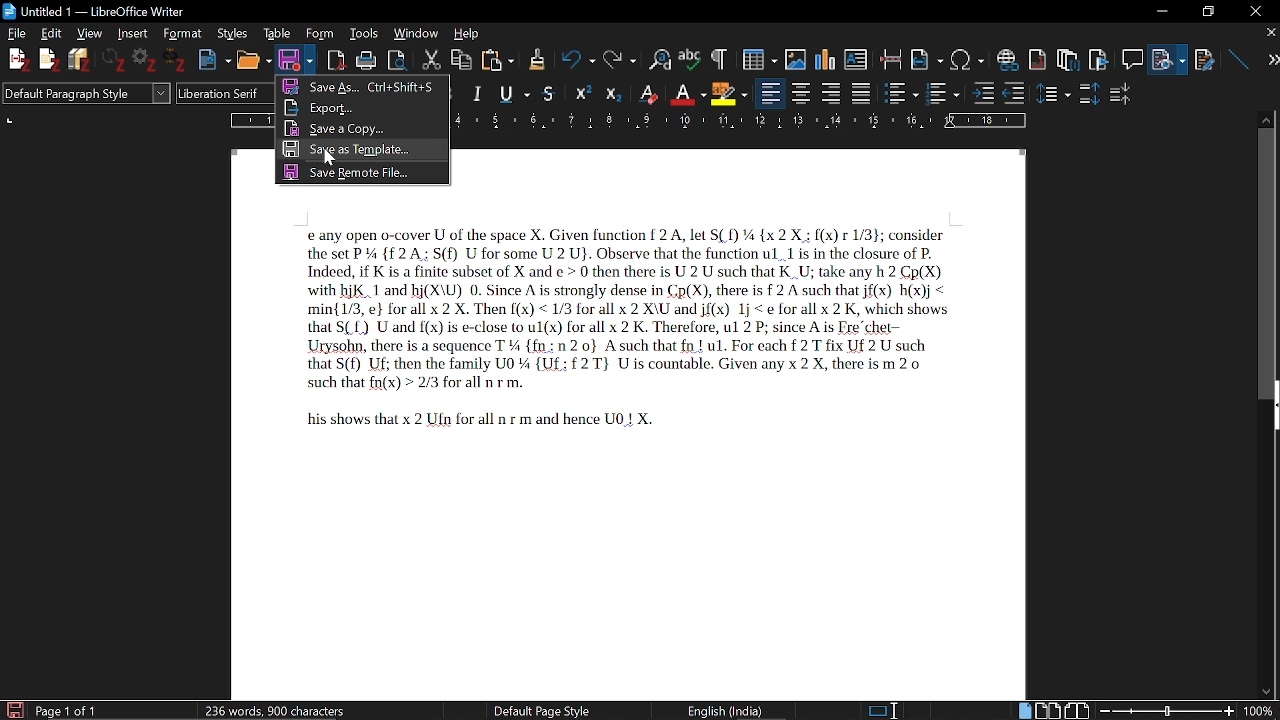  What do you see at coordinates (54, 33) in the screenshot?
I see `Edit` at bounding box center [54, 33].